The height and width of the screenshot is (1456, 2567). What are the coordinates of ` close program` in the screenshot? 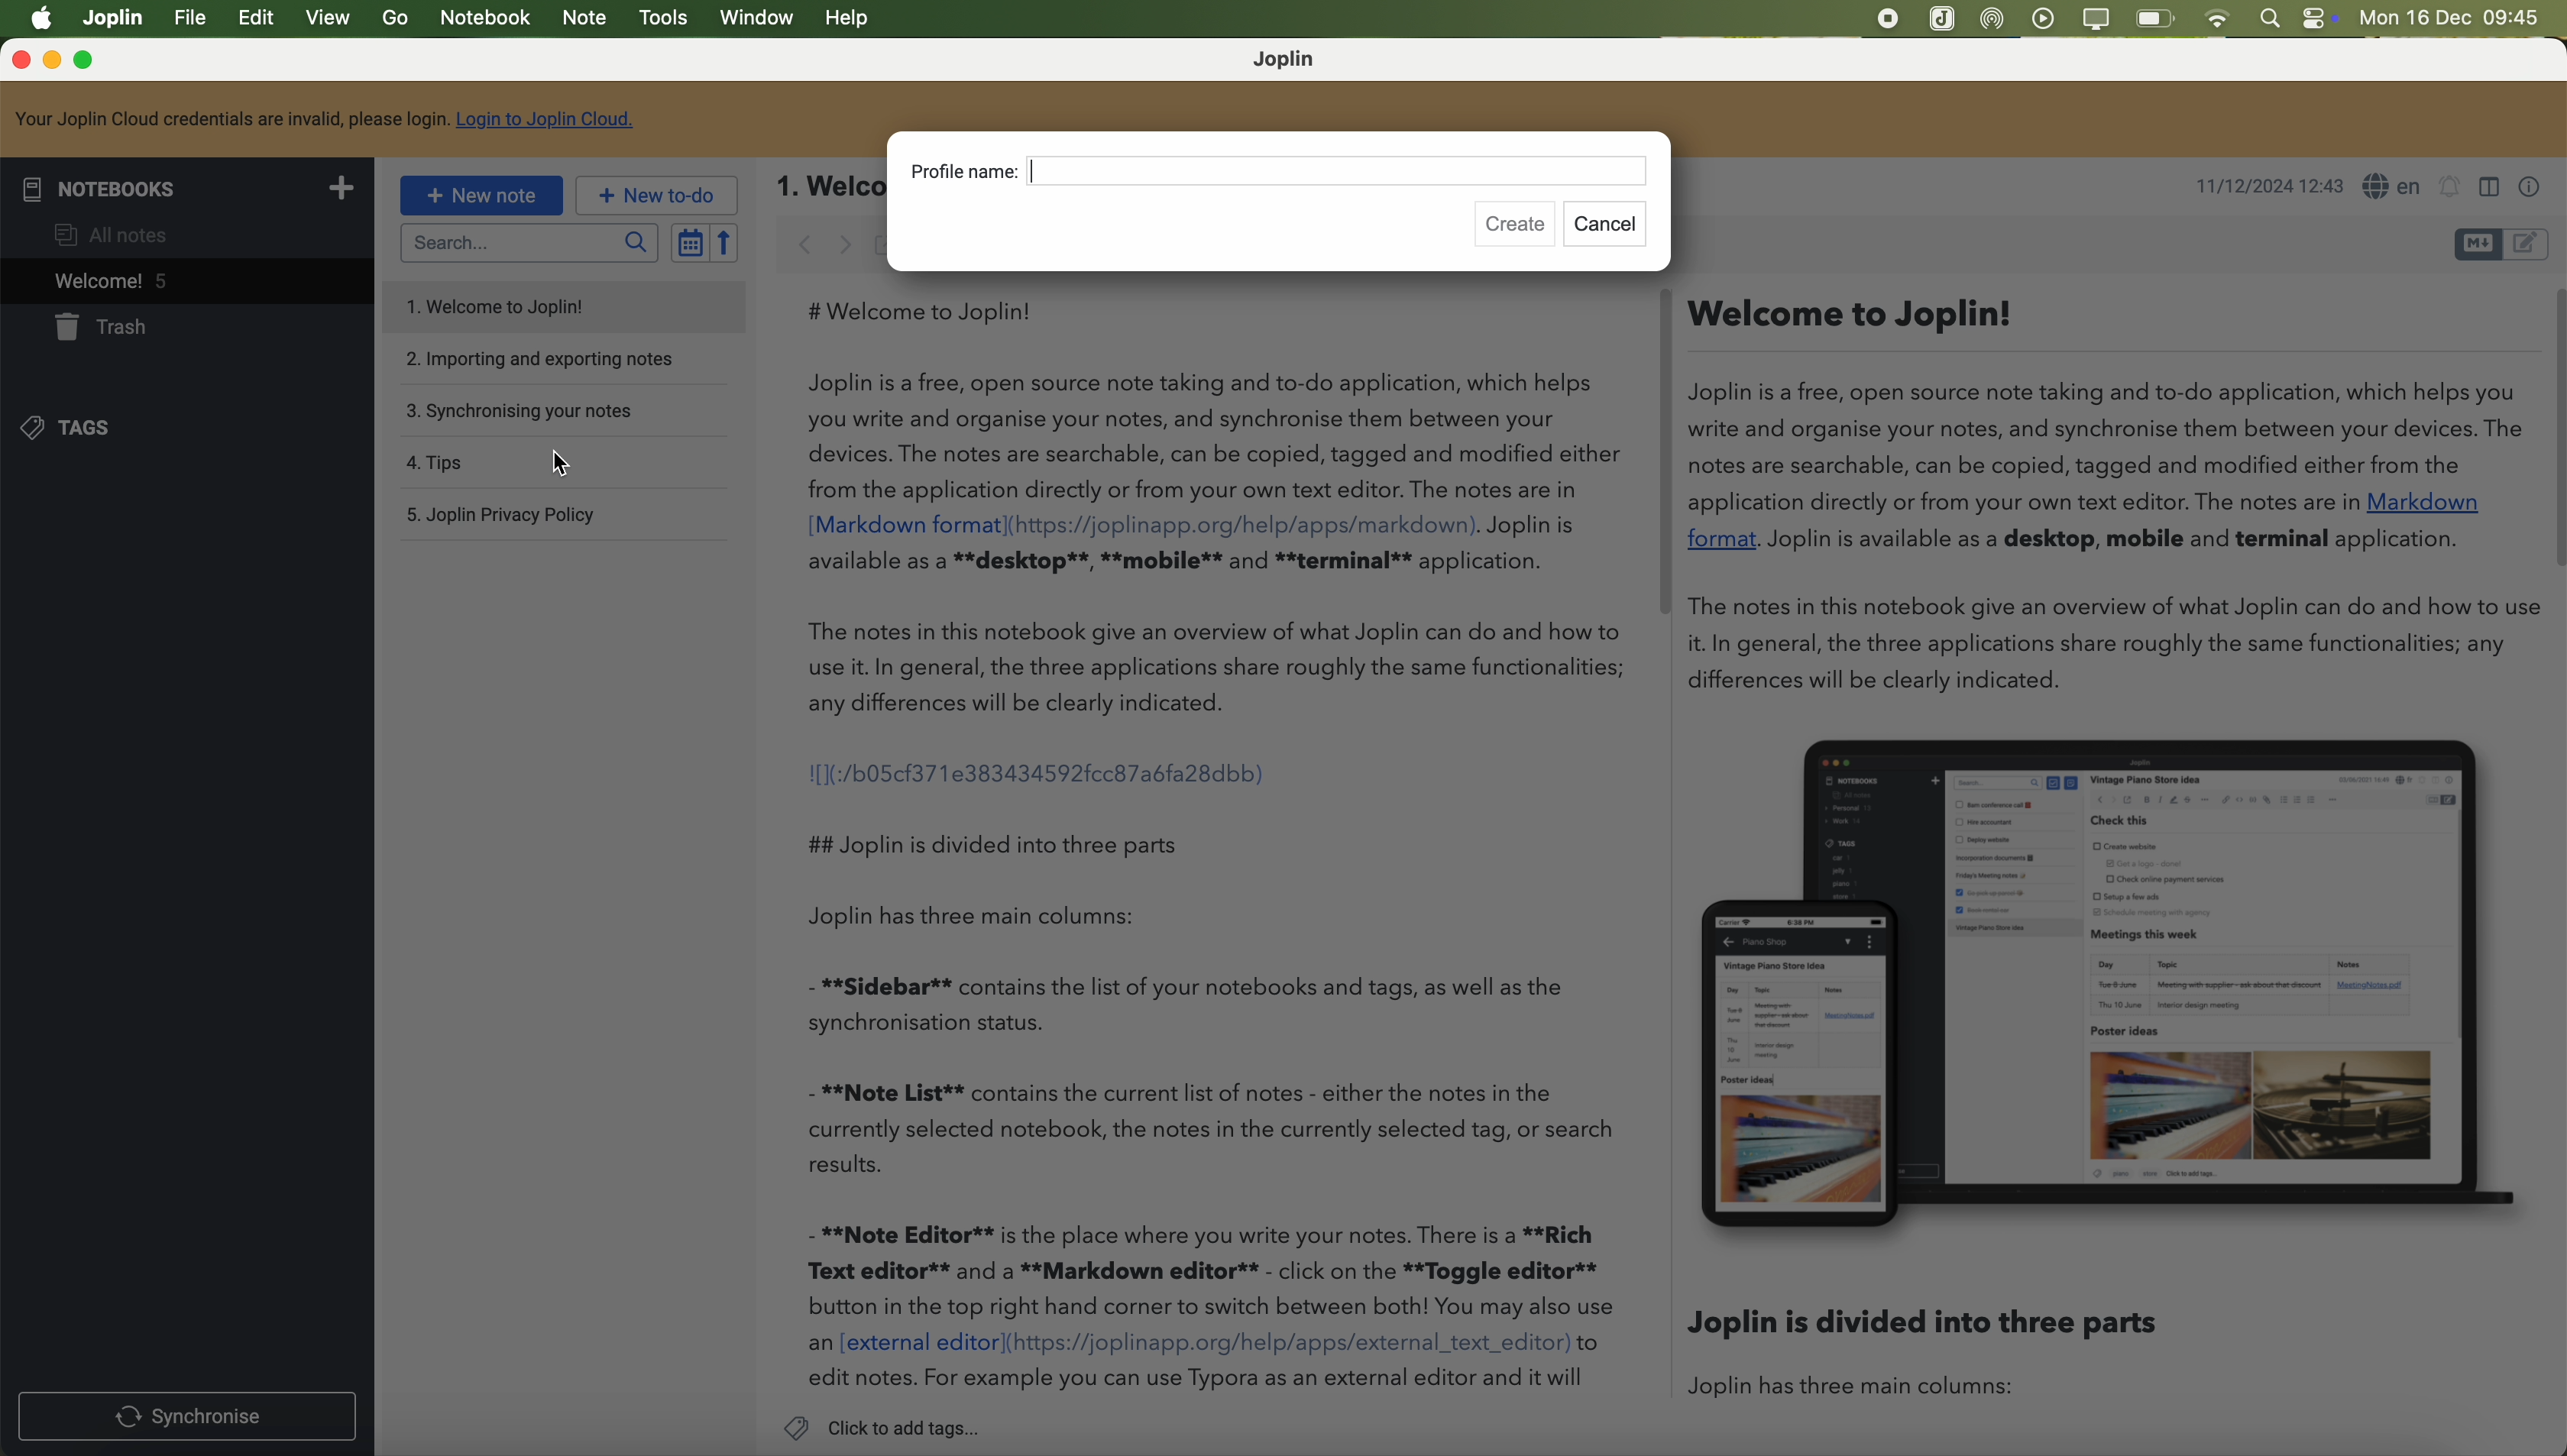 It's located at (17, 60).